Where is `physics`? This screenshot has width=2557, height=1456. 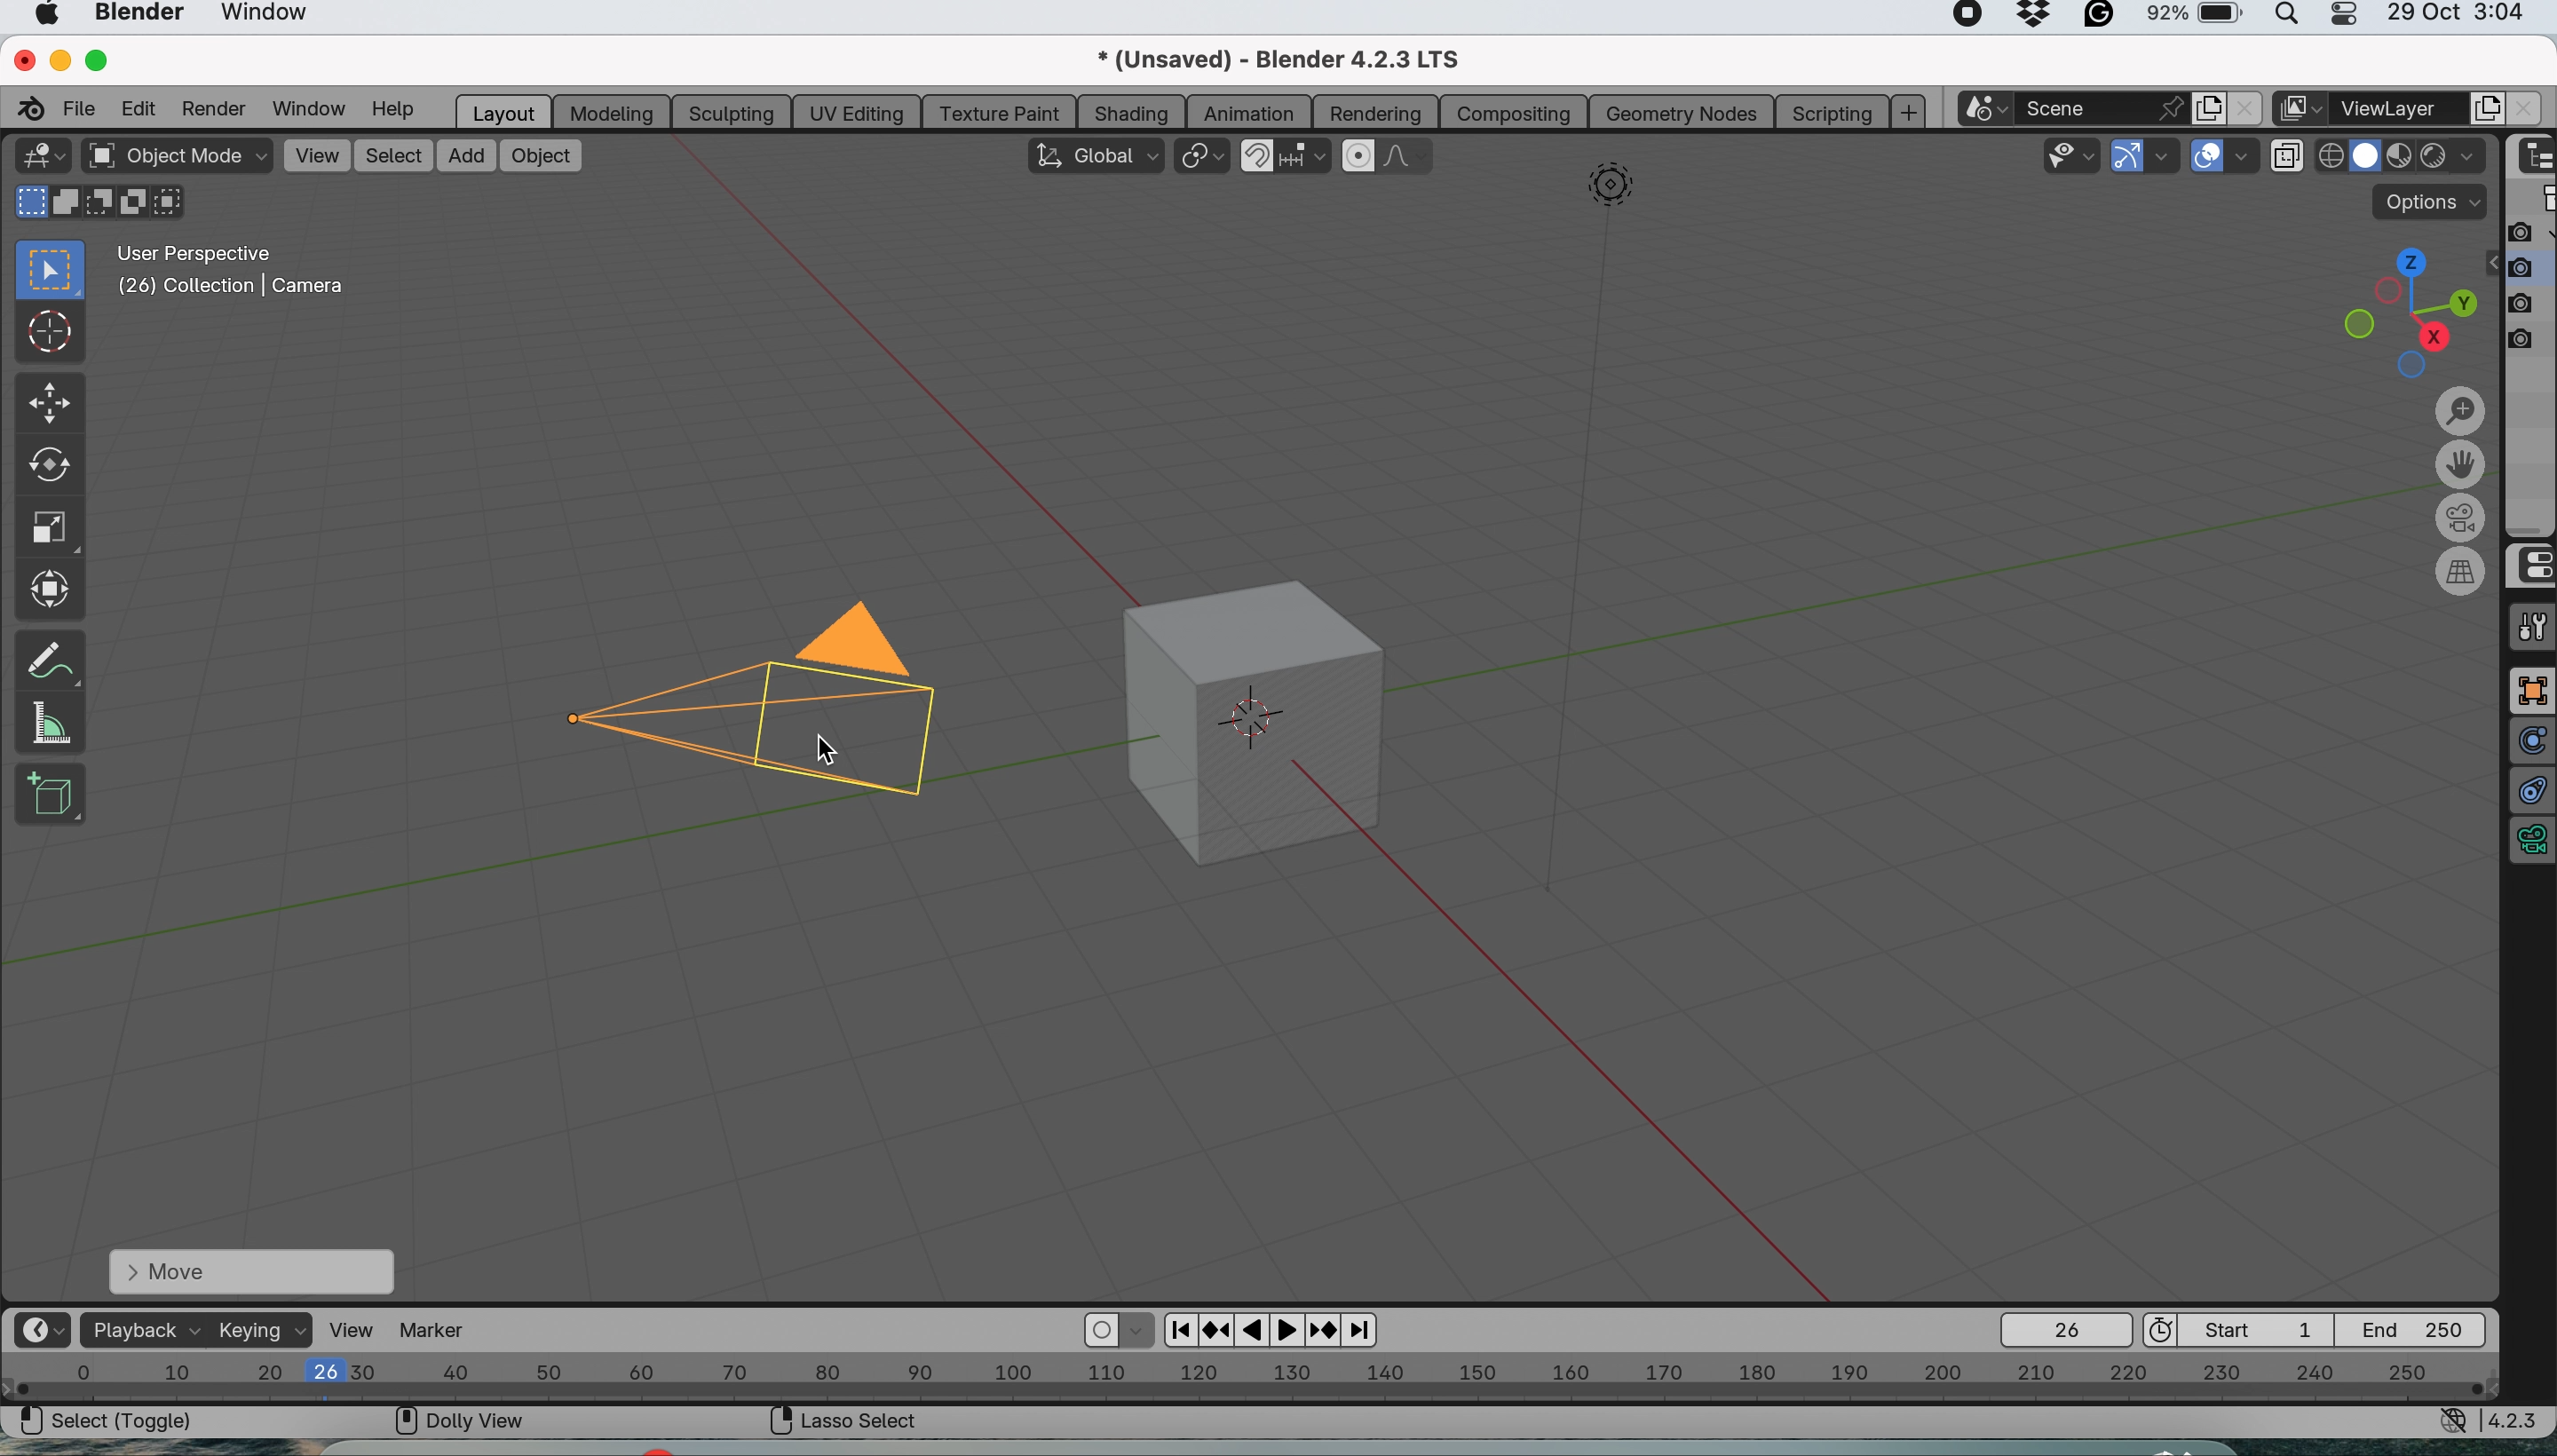 physics is located at coordinates (2531, 741).